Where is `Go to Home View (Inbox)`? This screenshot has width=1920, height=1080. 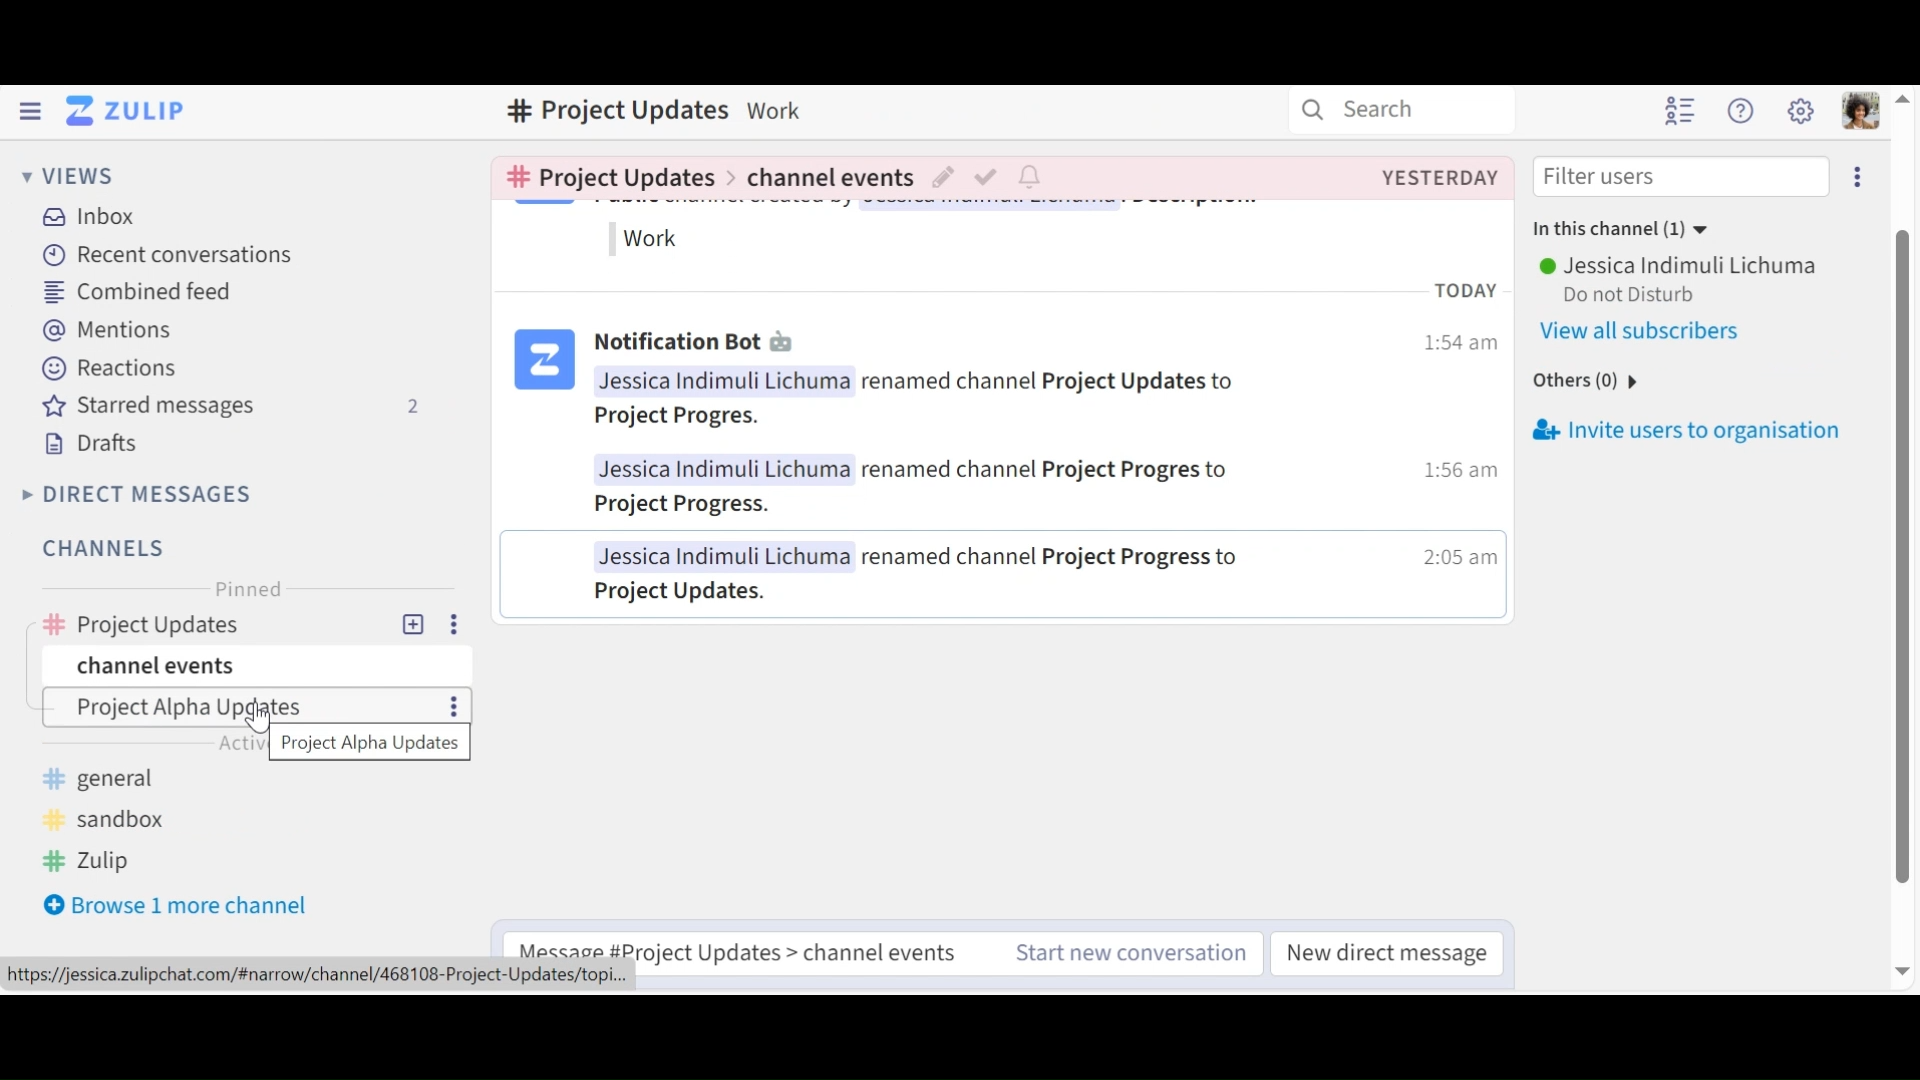 Go to Home View (Inbox) is located at coordinates (127, 111).